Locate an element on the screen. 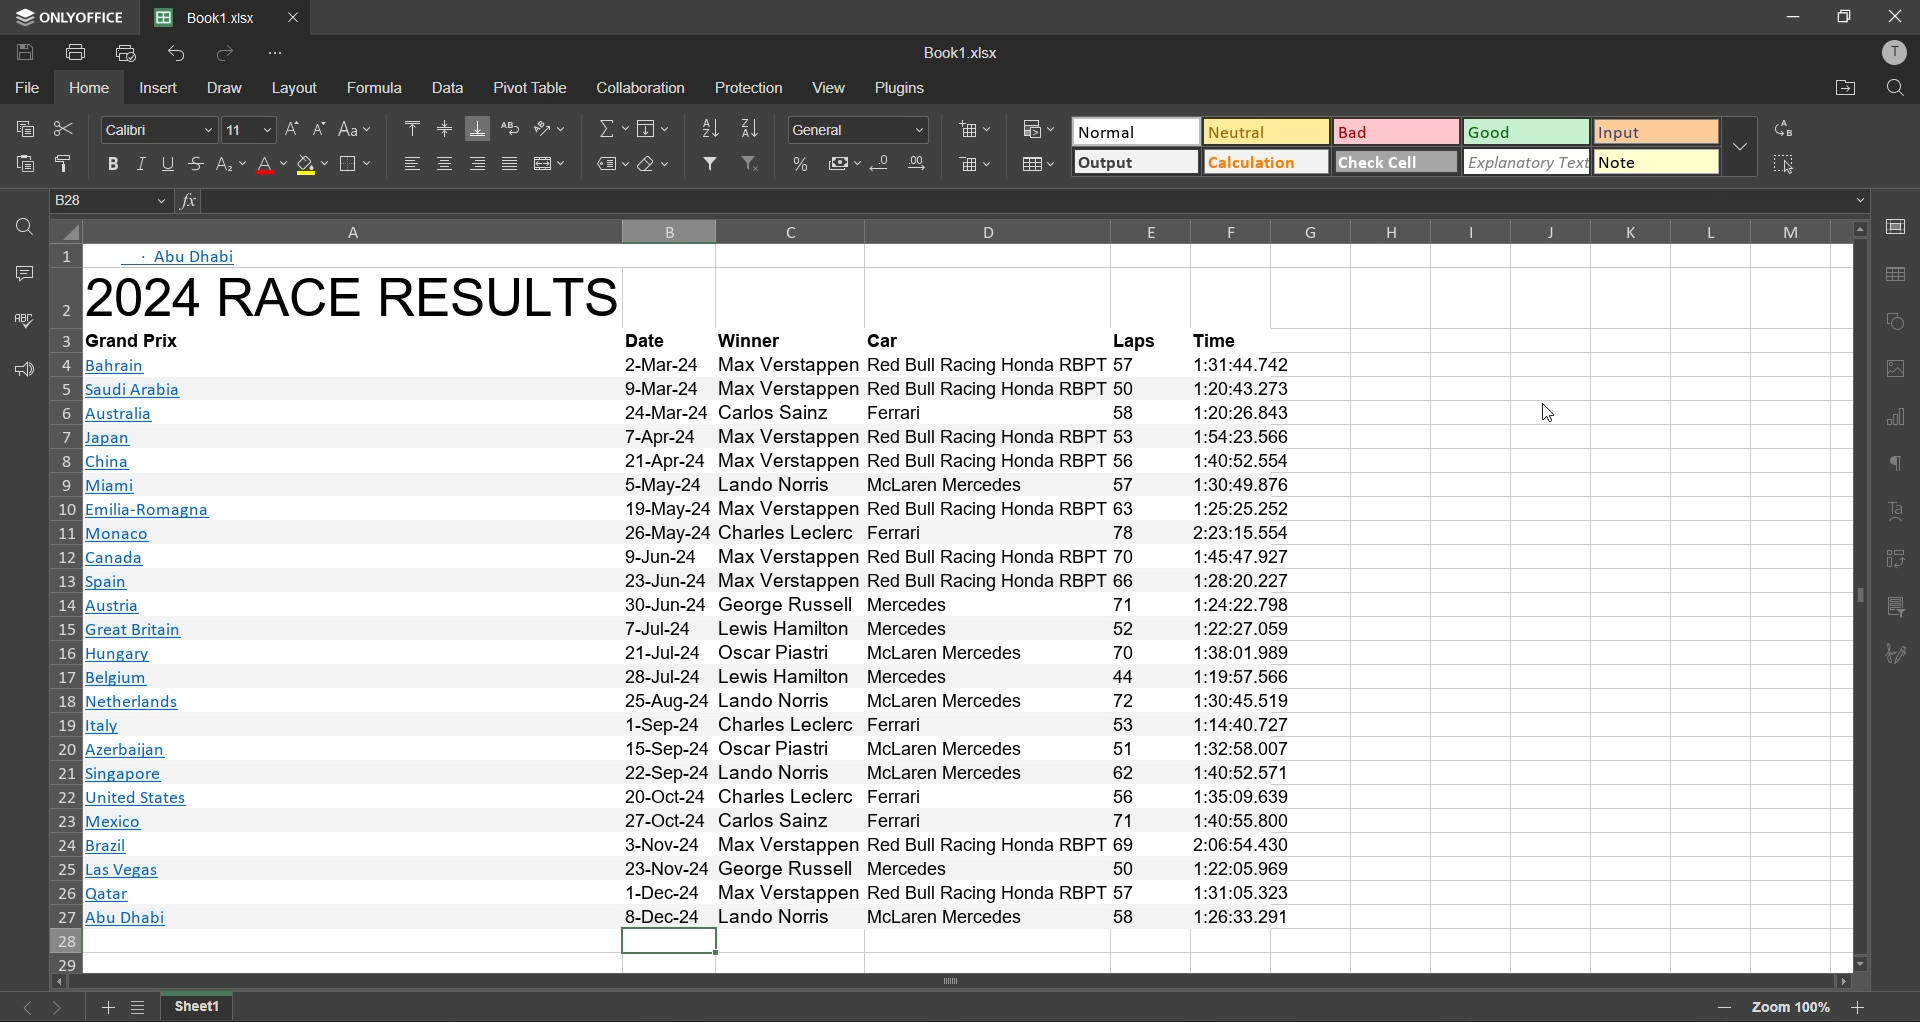 Image resolution: width=1920 pixels, height=1022 pixels. formula is located at coordinates (376, 89).